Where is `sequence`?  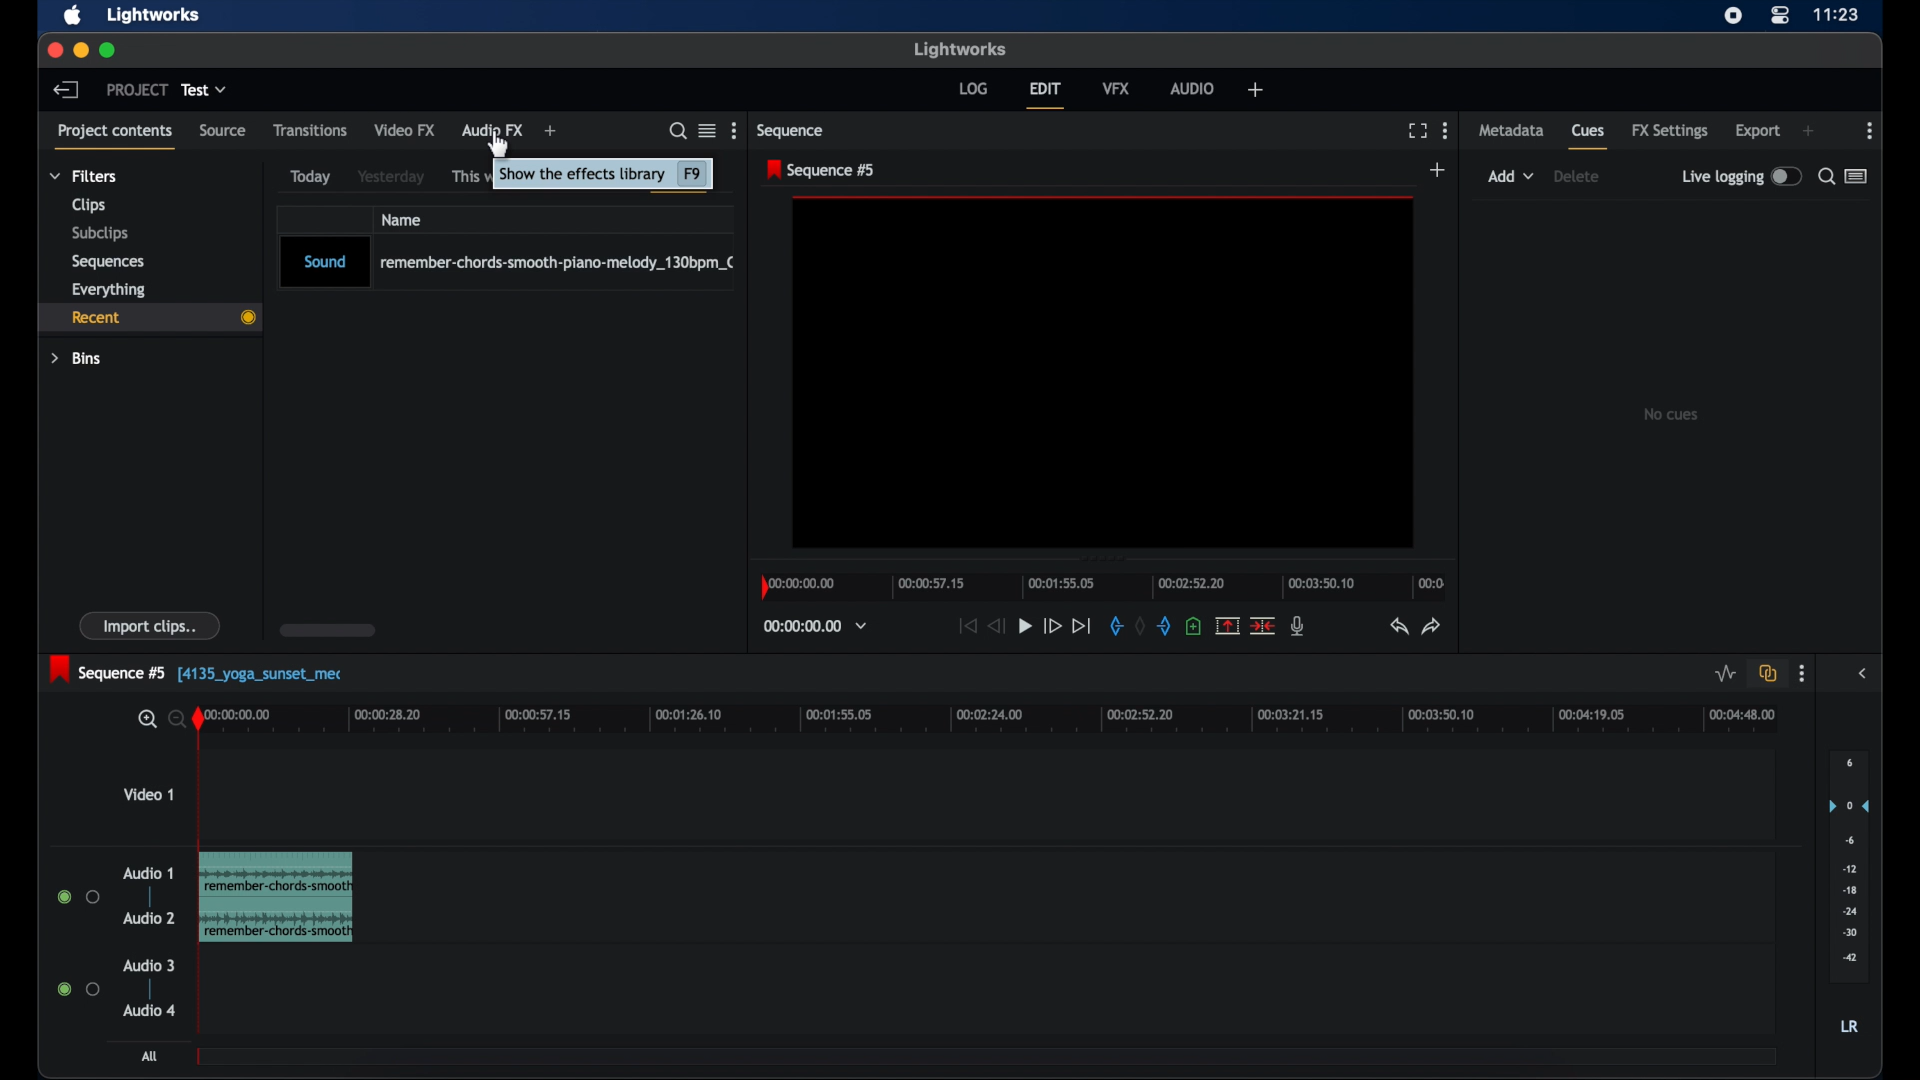 sequence is located at coordinates (820, 170).